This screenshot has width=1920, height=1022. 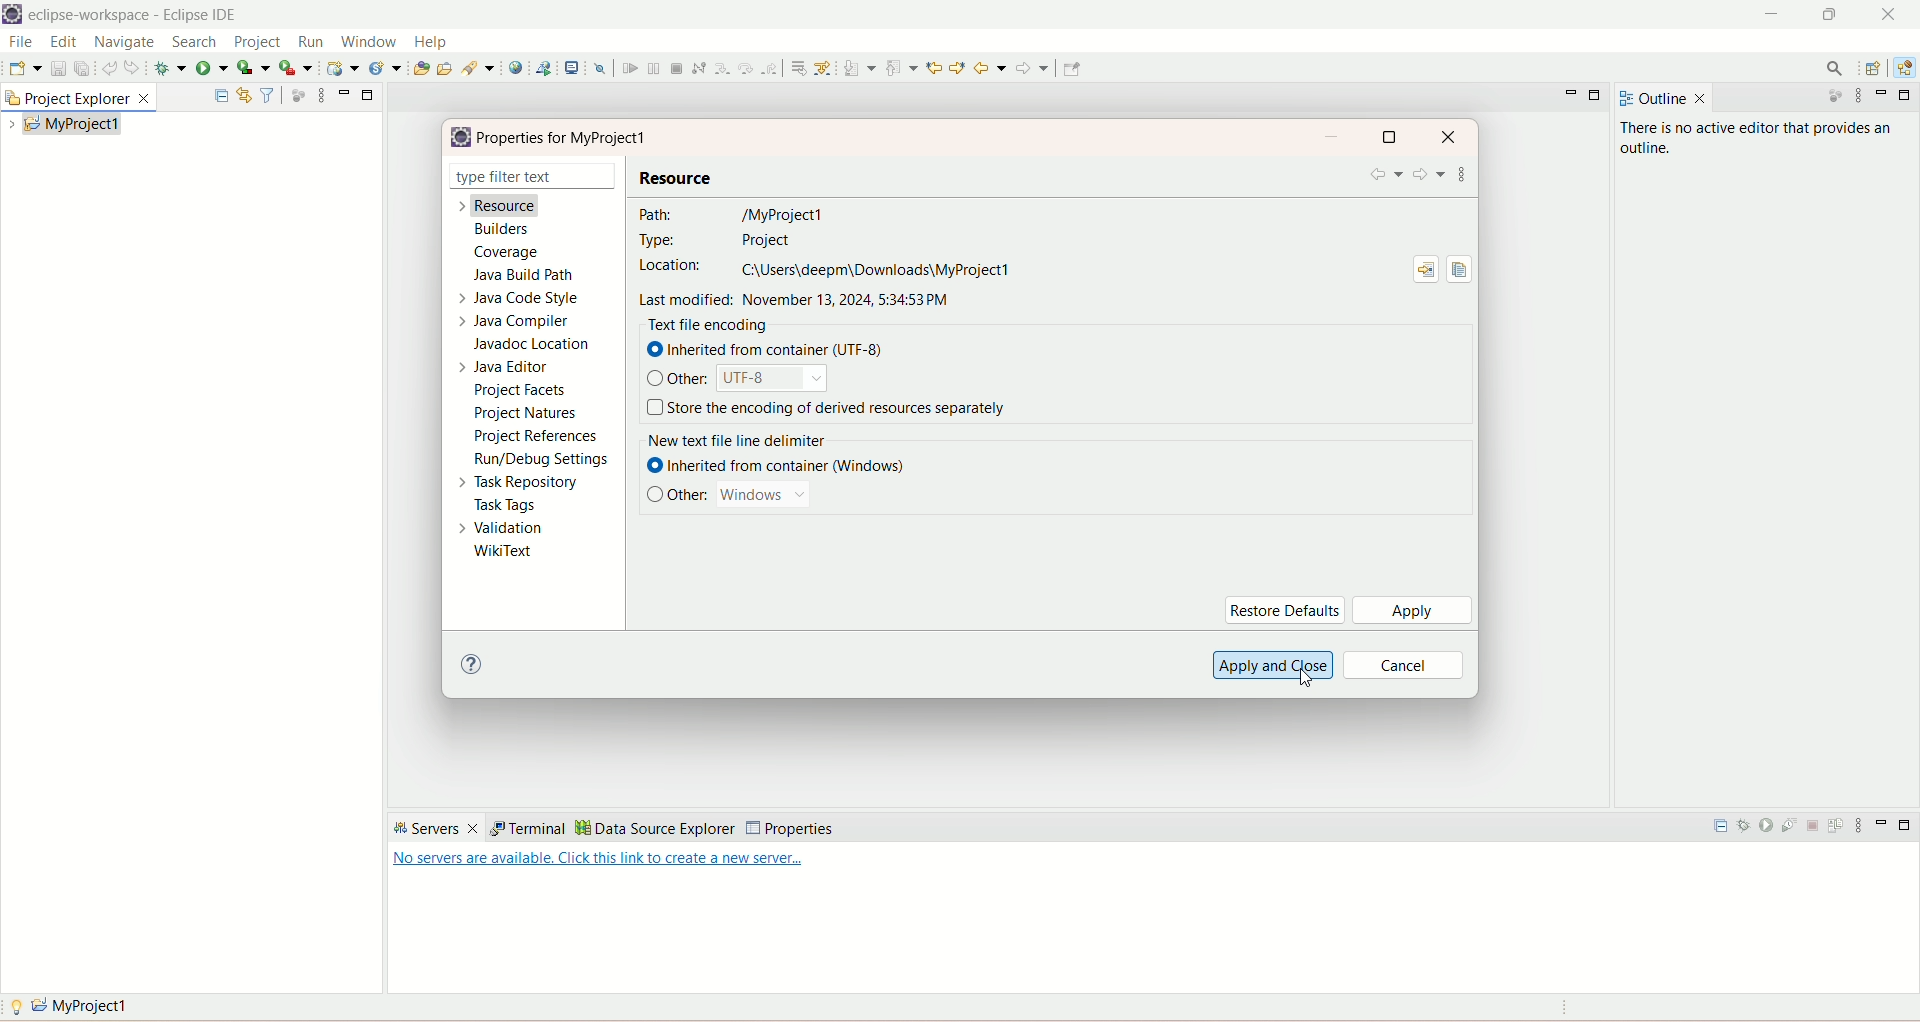 What do you see at coordinates (1388, 176) in the screenshot?
I see `back` at bounding box center [1388, 176].